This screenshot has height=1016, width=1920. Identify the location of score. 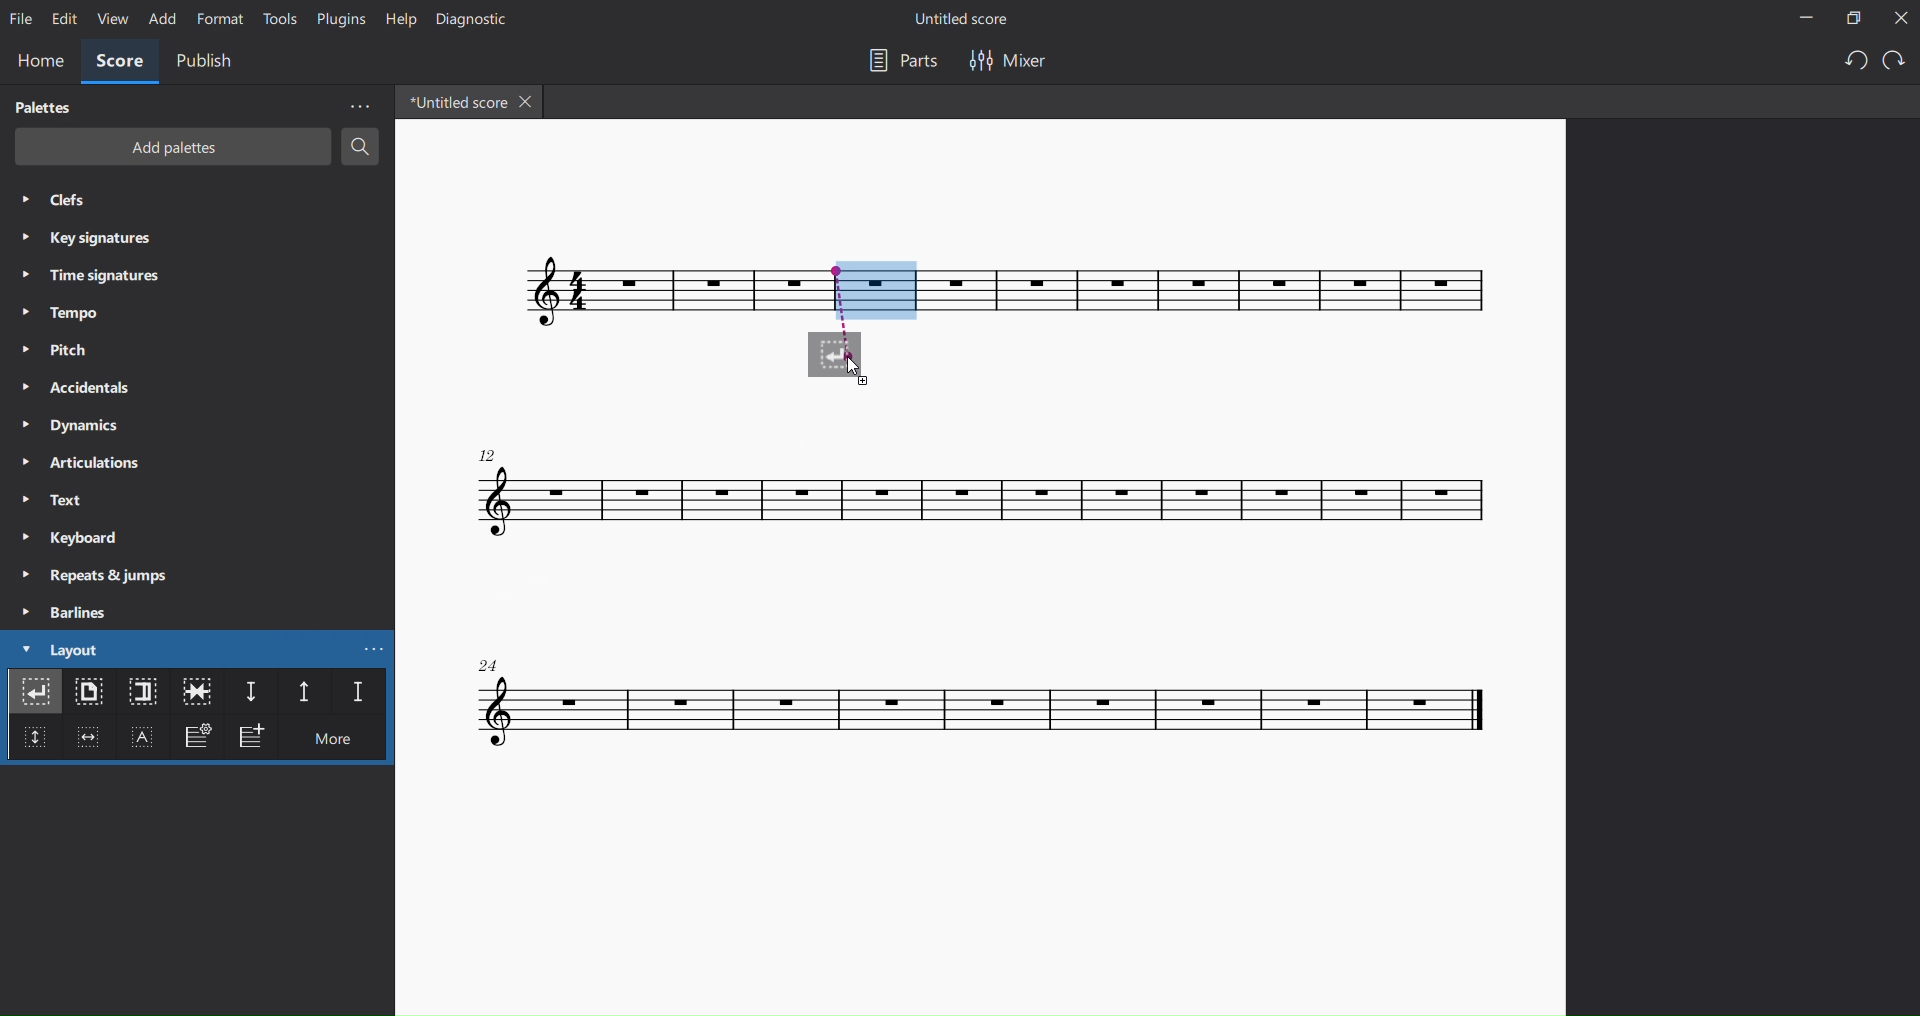
(120, 63).